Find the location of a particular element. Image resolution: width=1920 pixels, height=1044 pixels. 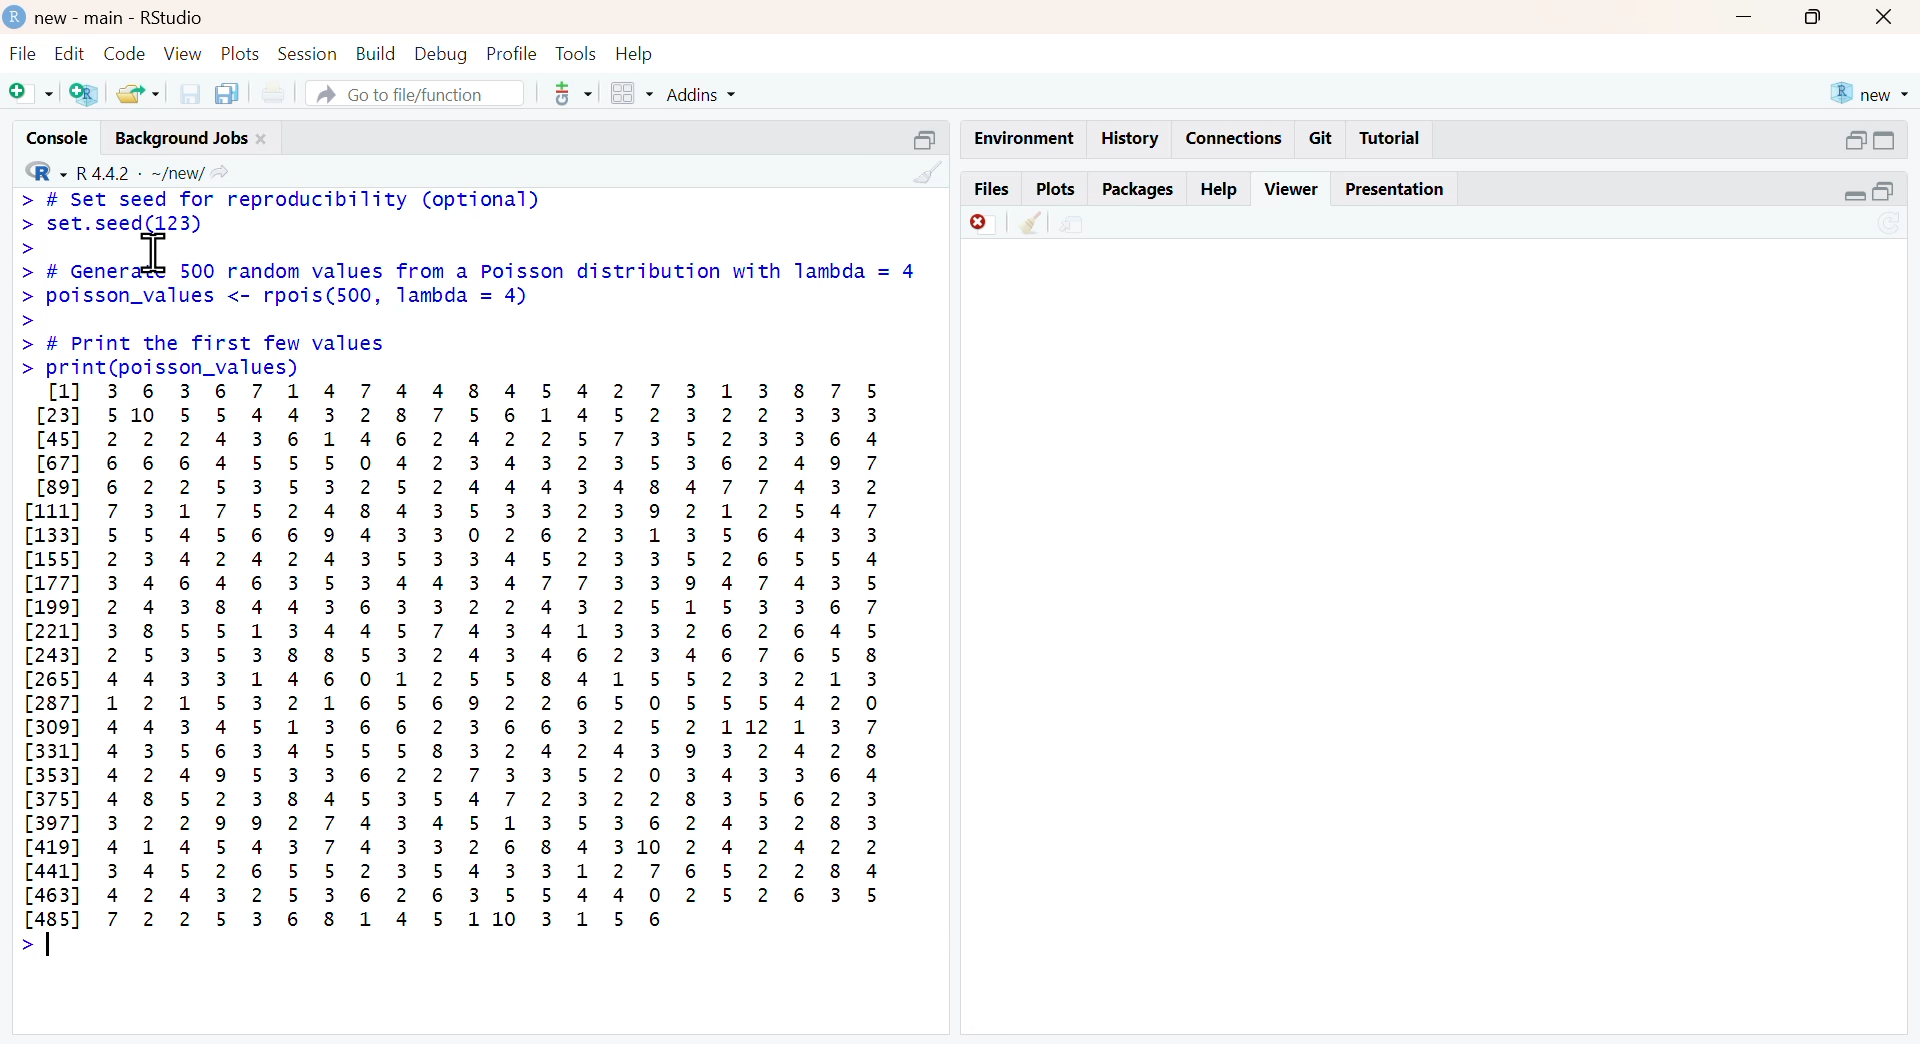

file is located at coordinates (26, 53).